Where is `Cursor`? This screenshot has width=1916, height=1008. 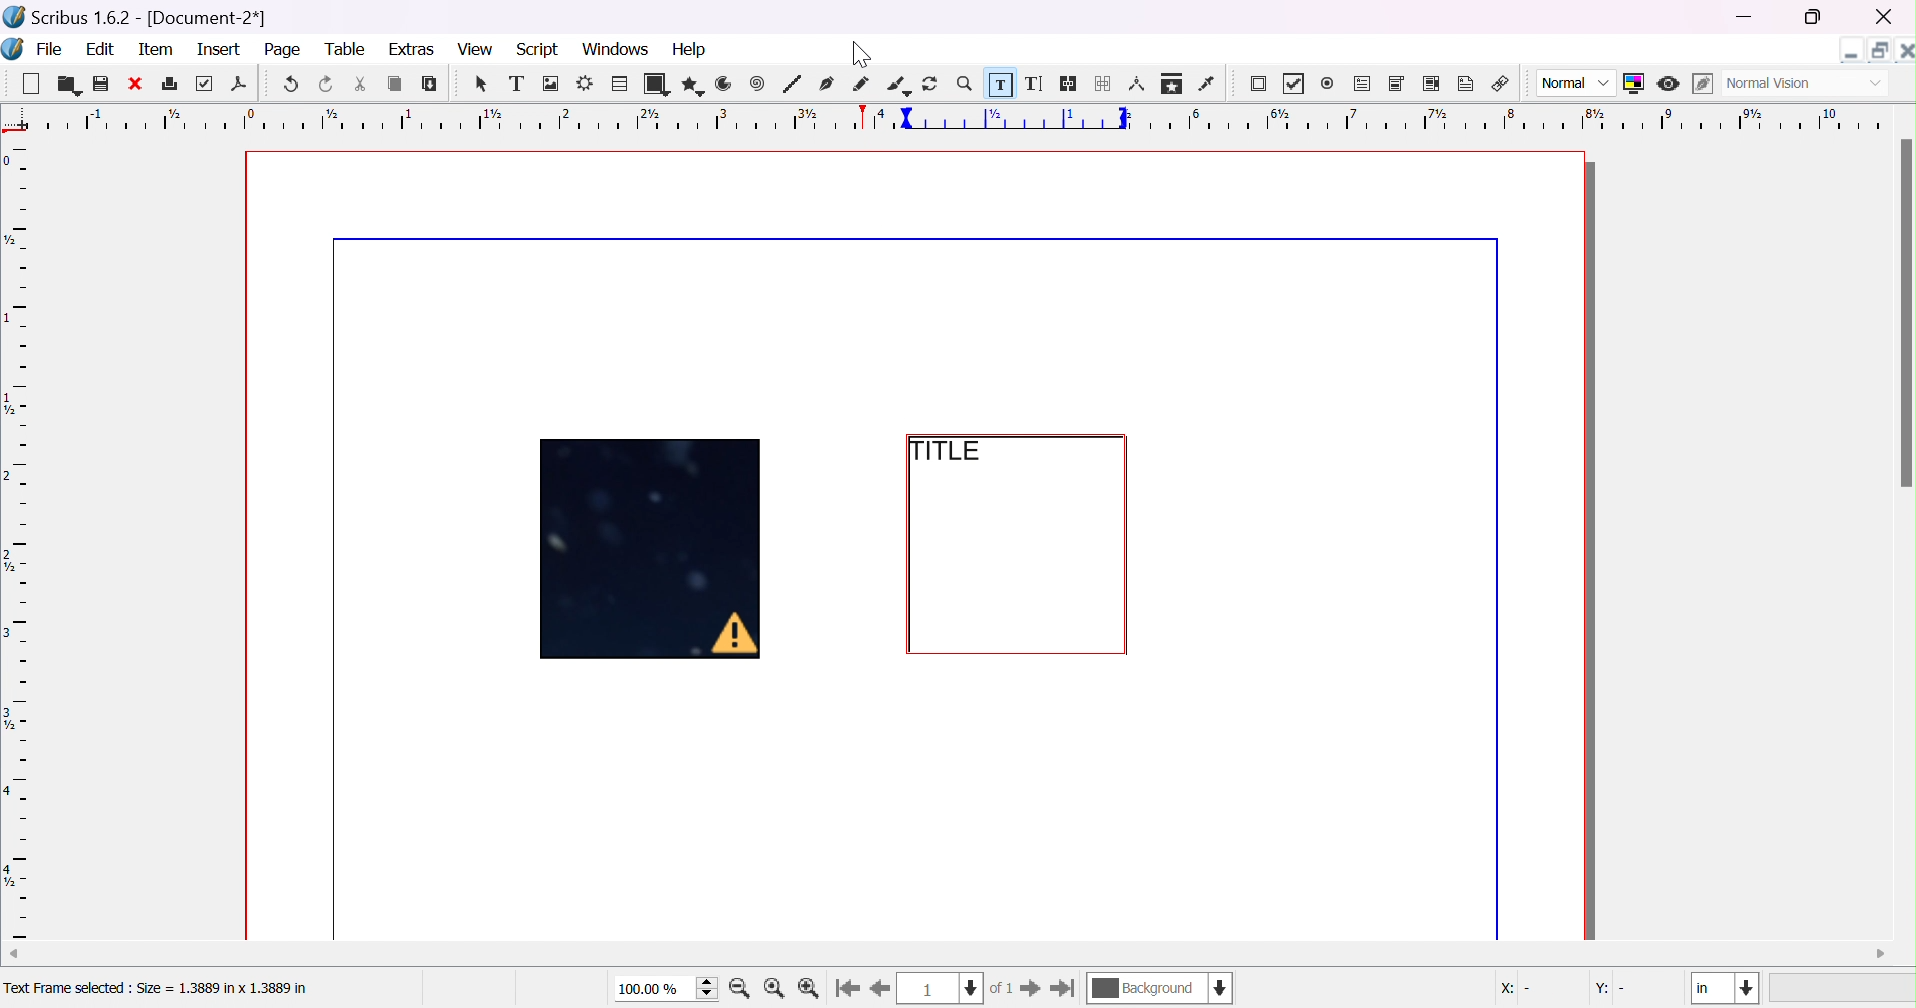 Cursor is located at coordinates (861, 54).